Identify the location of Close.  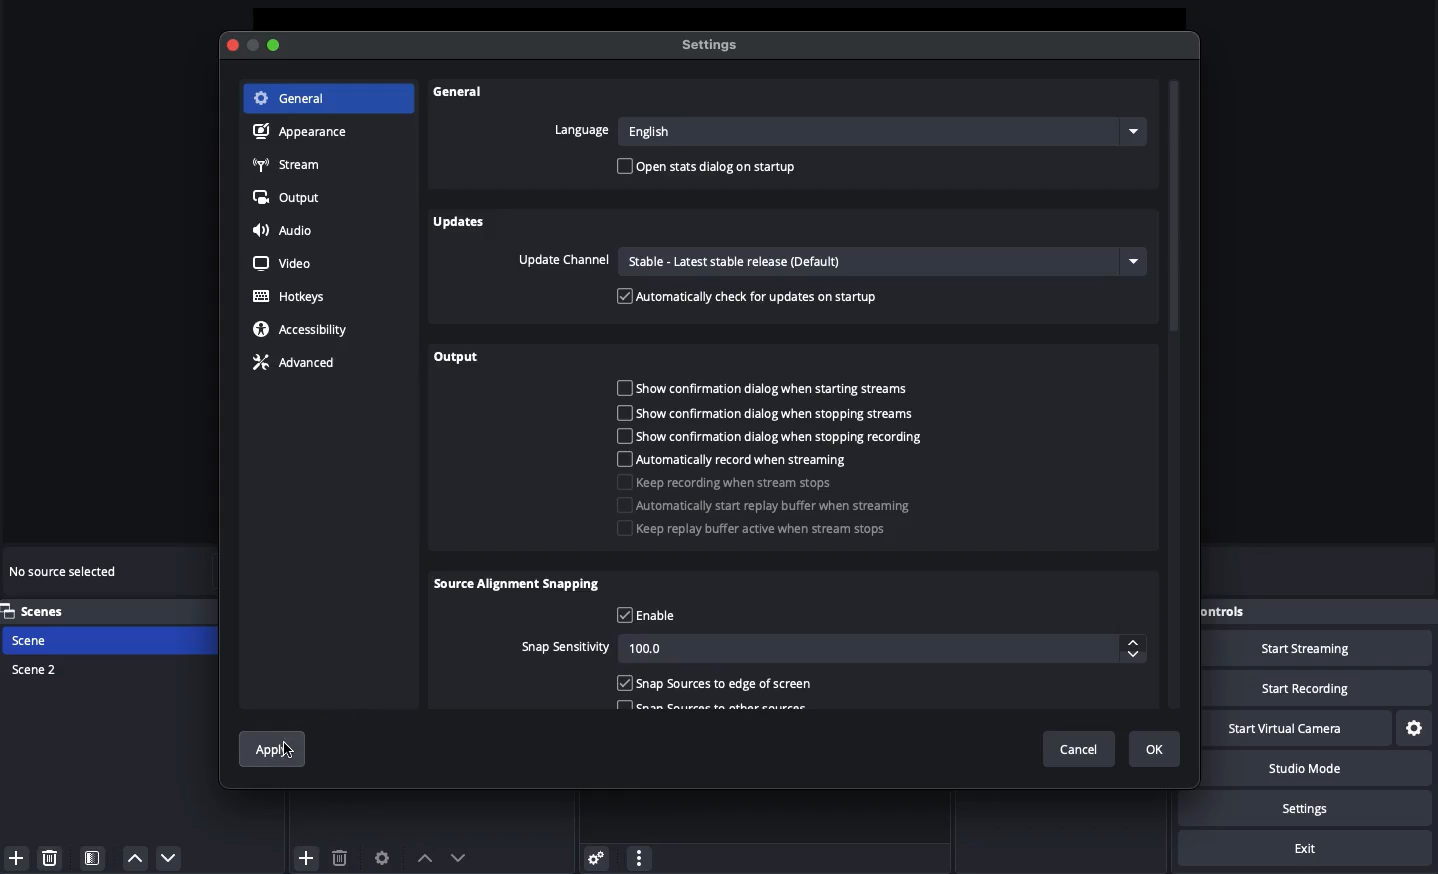
(235, 45).